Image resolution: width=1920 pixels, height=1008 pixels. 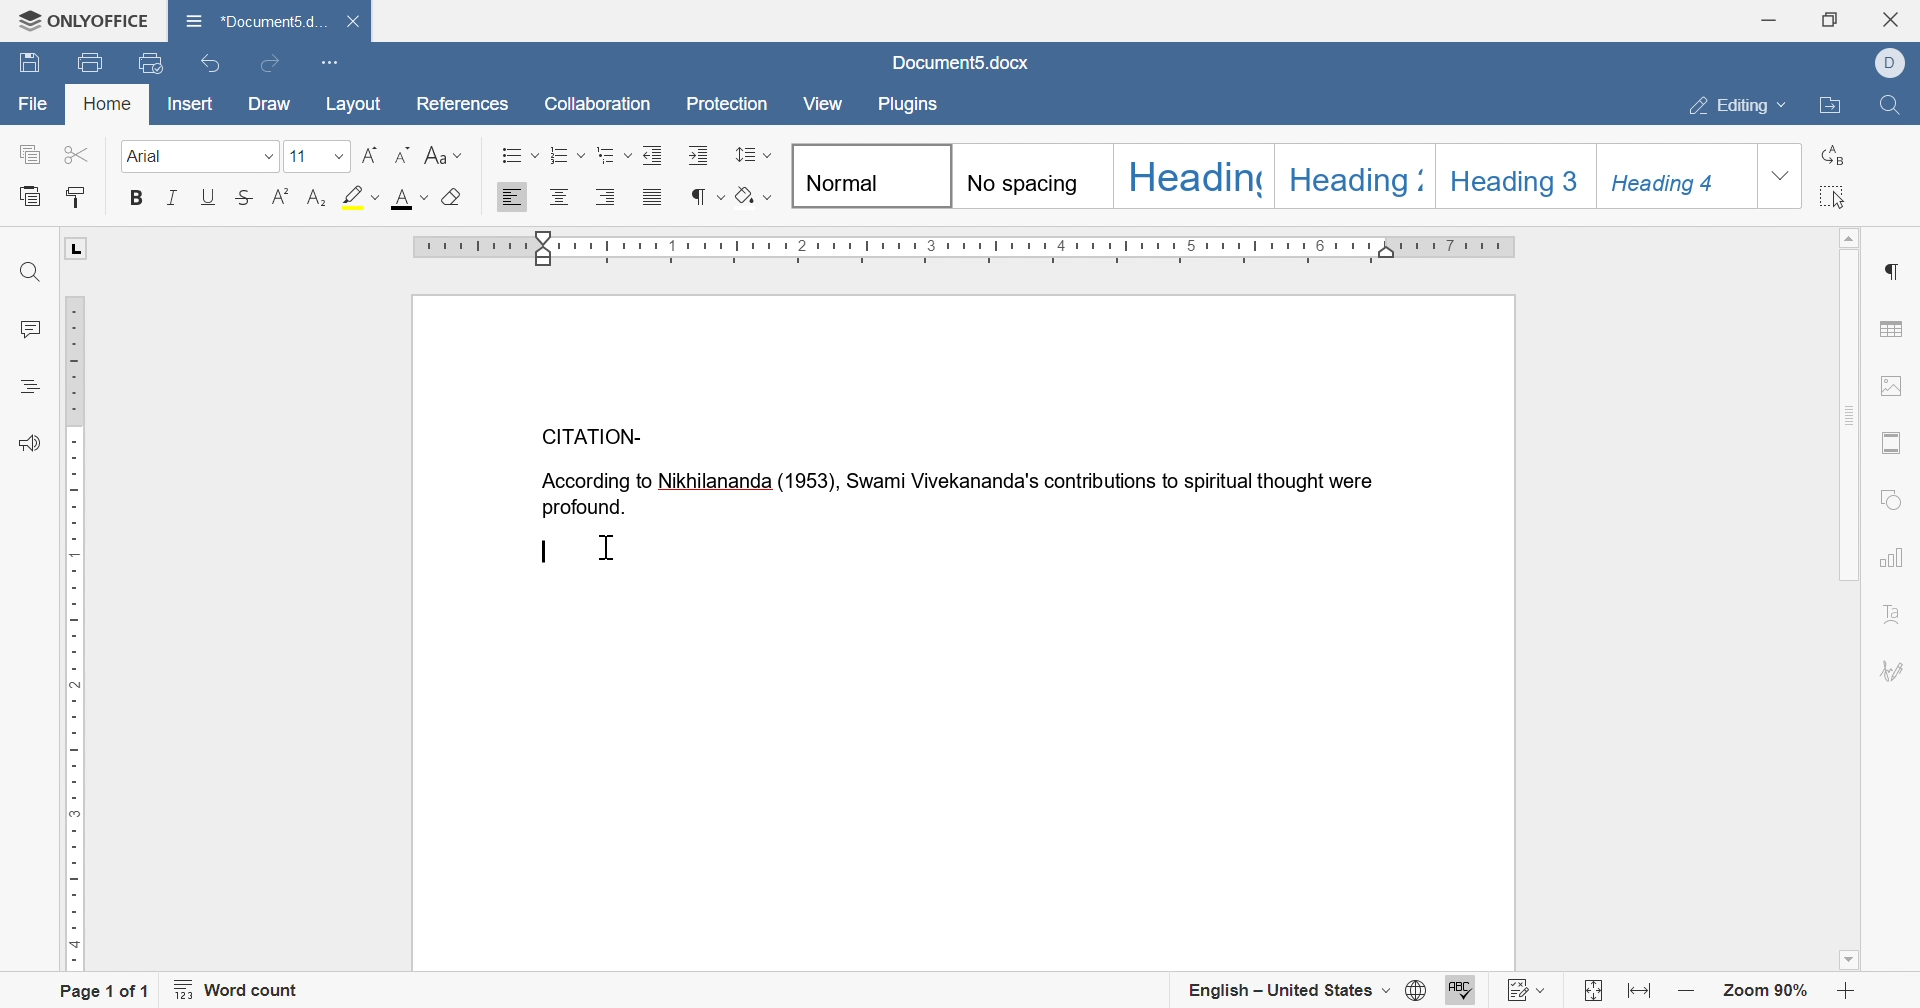 I want to click on ruler, so click(x=77, y=634).